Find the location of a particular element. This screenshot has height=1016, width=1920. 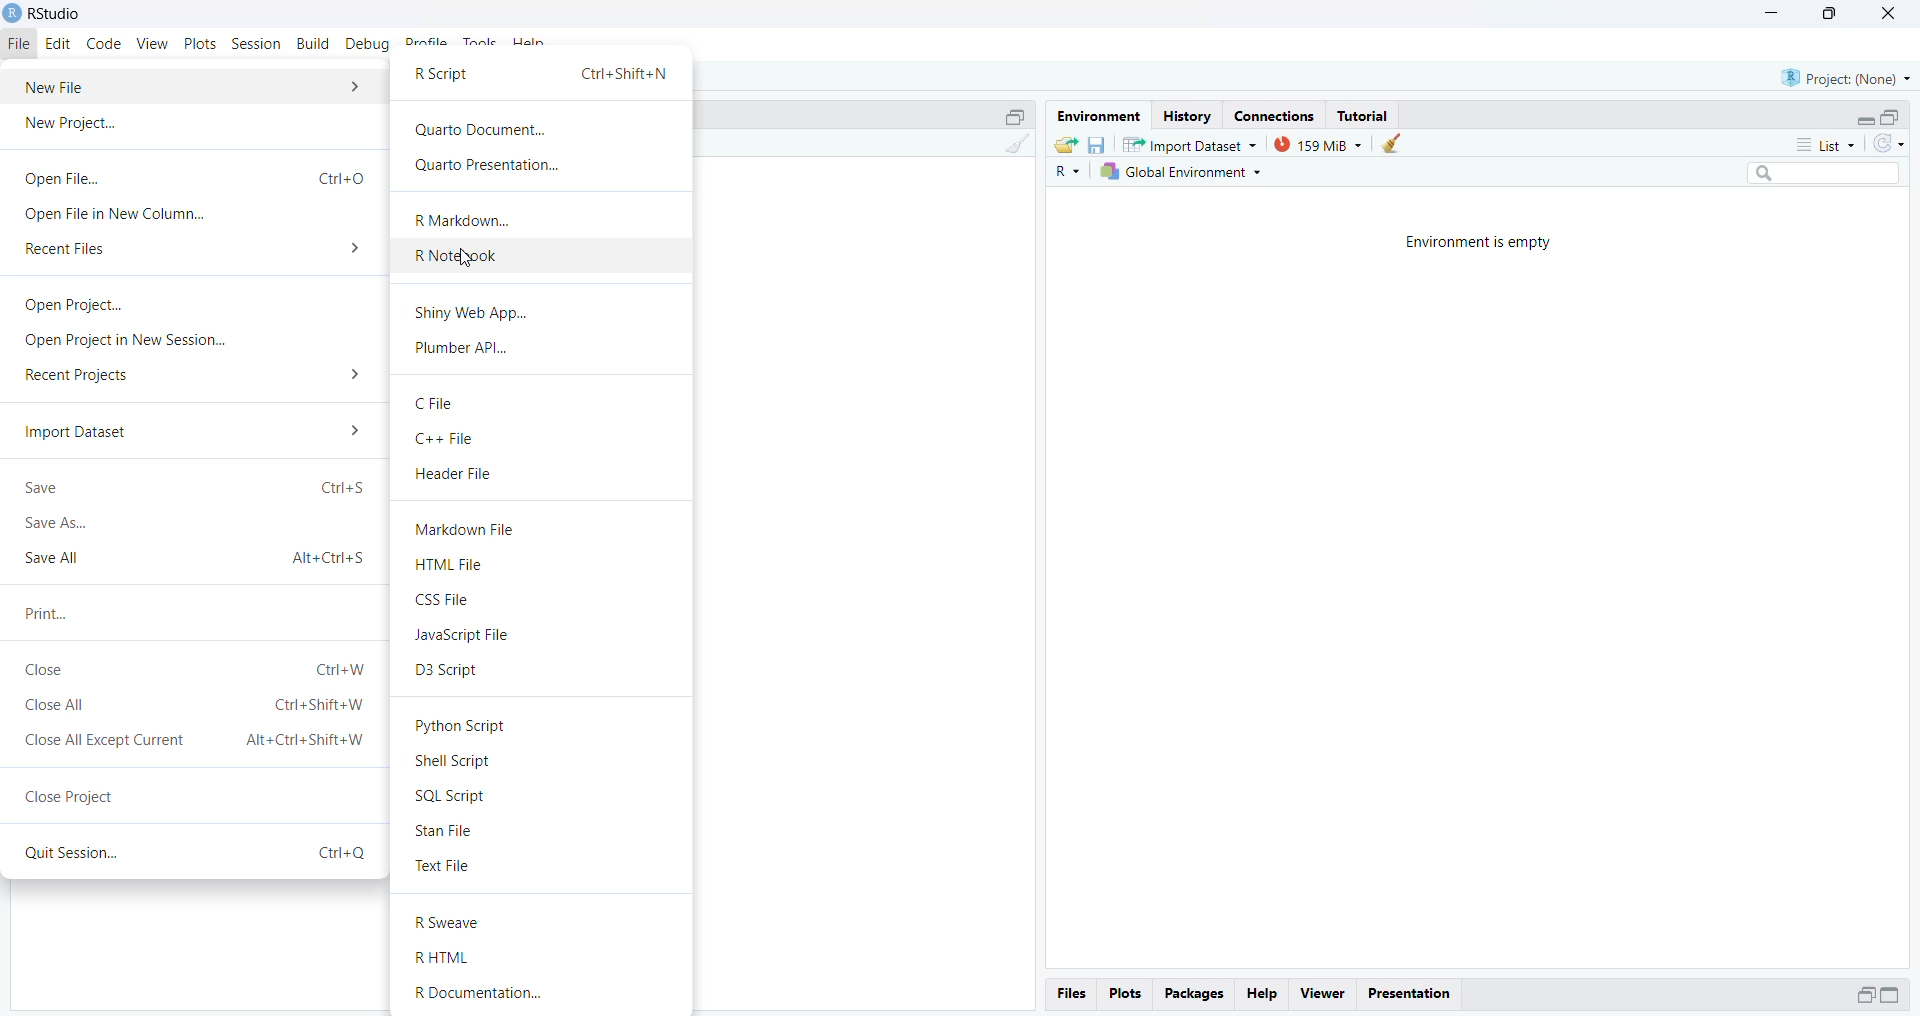

collapse is located at coordinates (1013, 115).